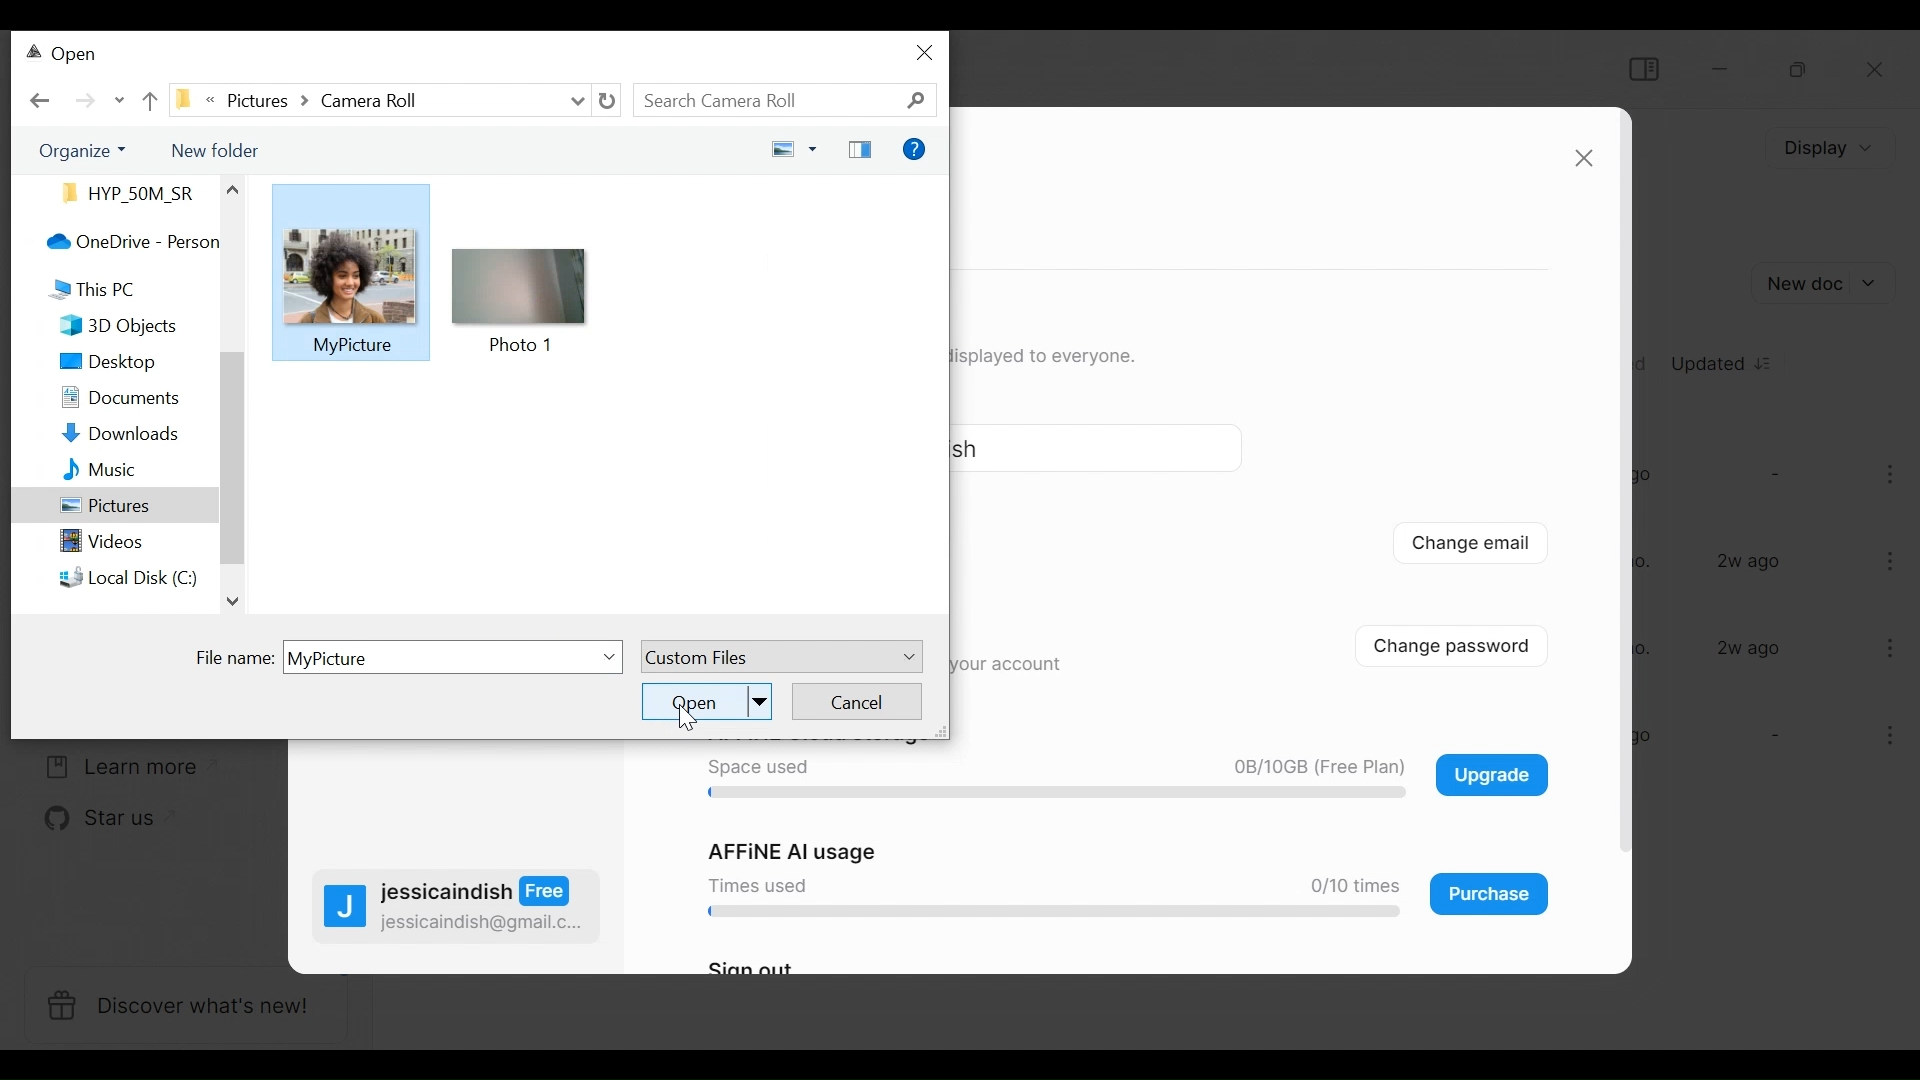  What do you see at coordinates (113, 507) in the screenshot?
I see `Pictures` at bounding box center [113, 507].